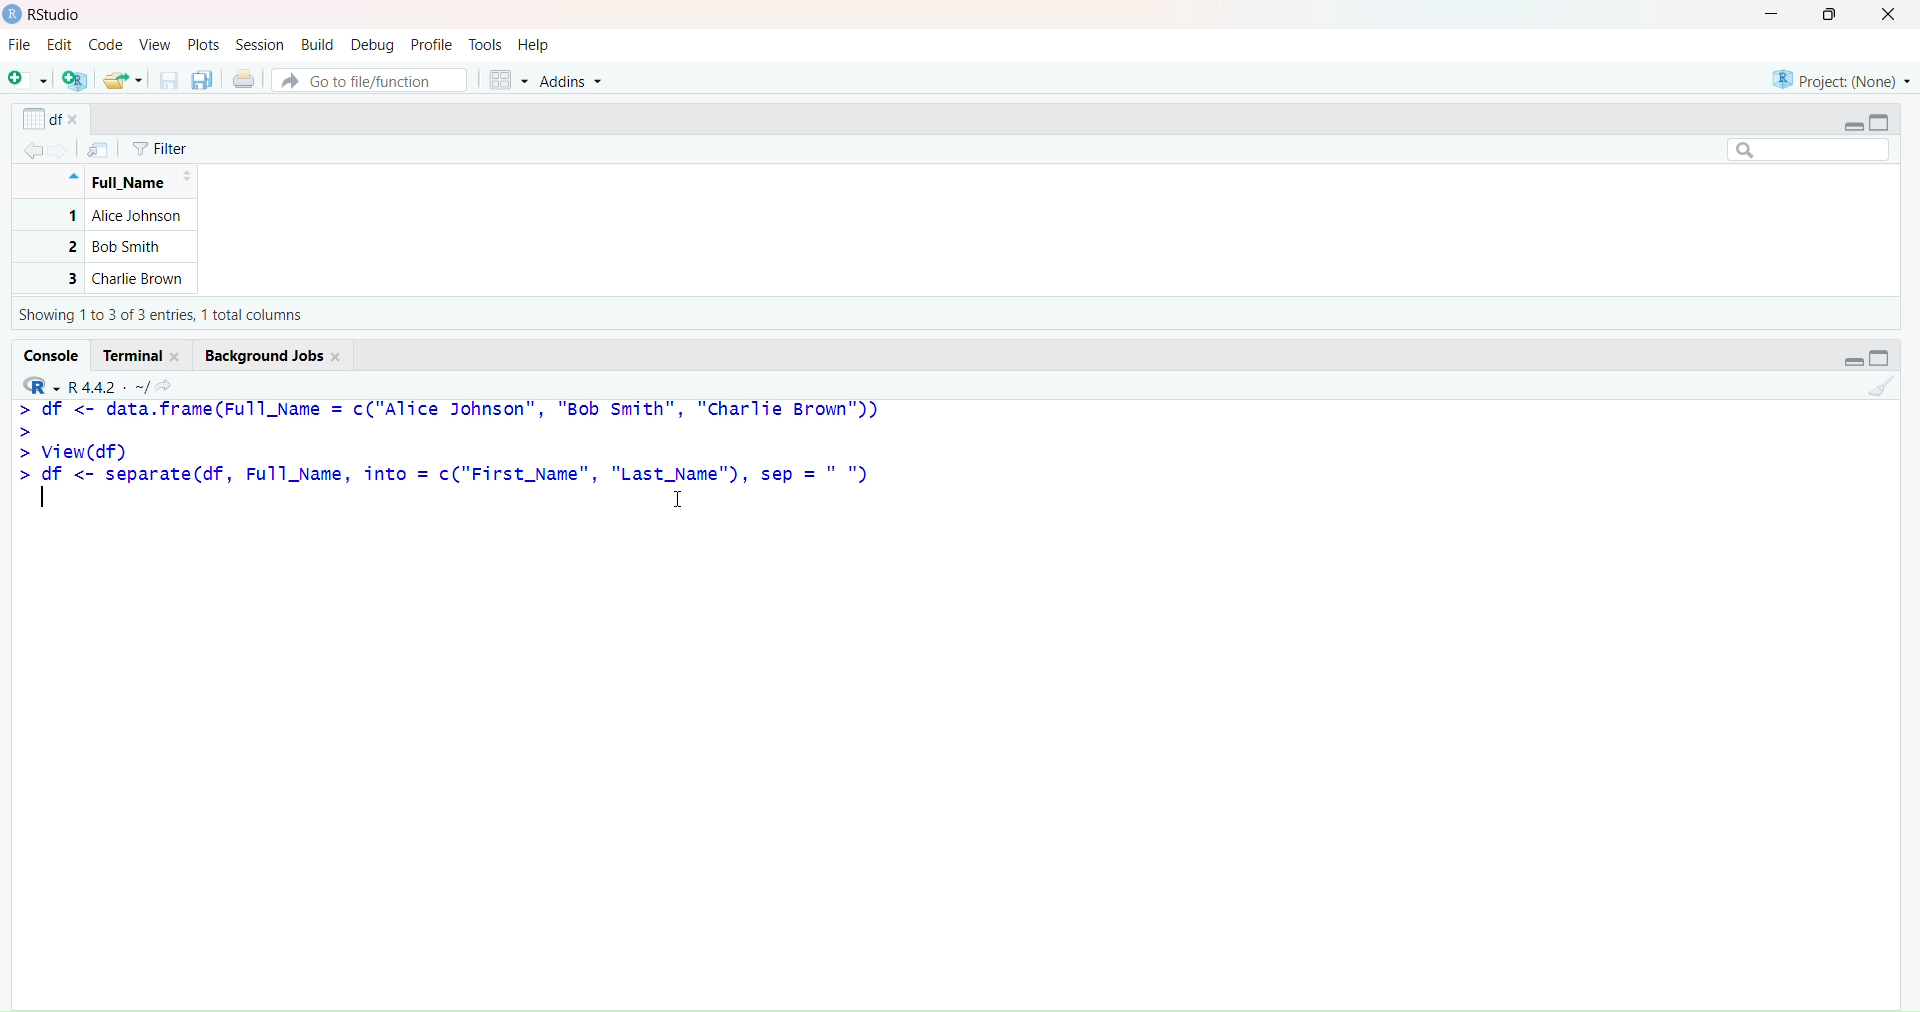  I want to click on View, so click(158, 43).